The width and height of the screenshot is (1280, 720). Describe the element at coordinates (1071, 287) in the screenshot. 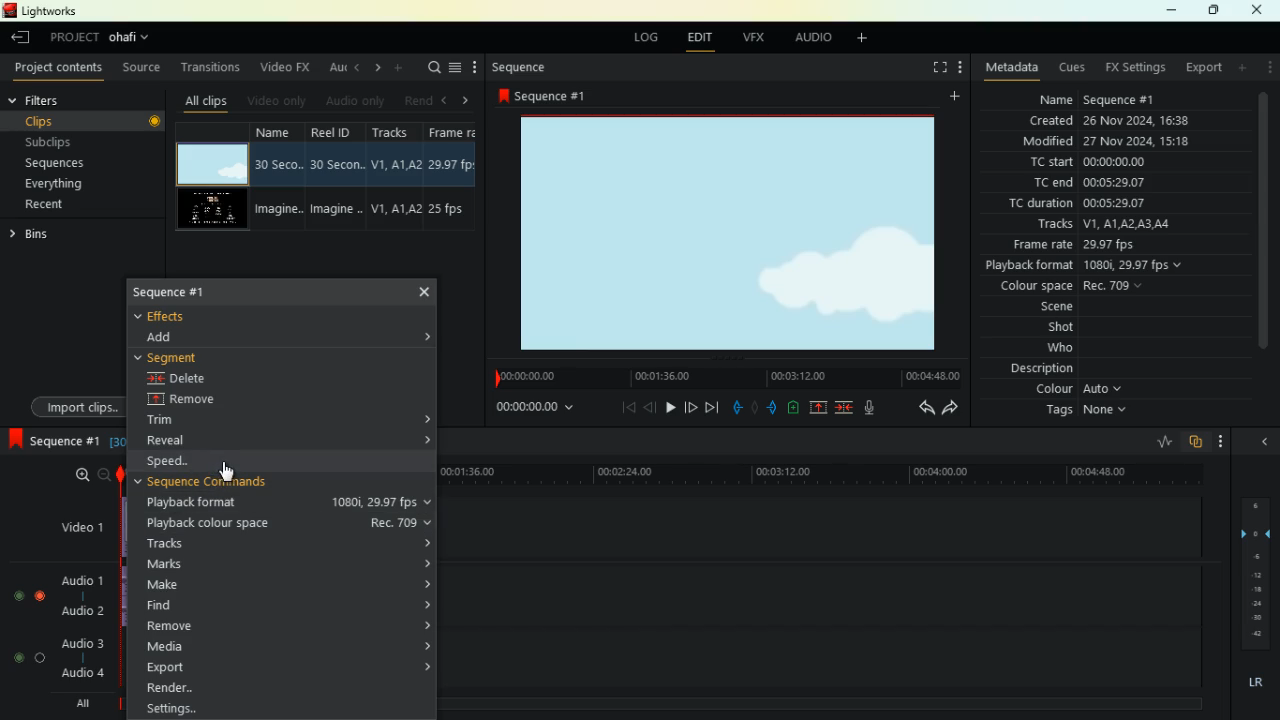

I see `colour space` at that location.